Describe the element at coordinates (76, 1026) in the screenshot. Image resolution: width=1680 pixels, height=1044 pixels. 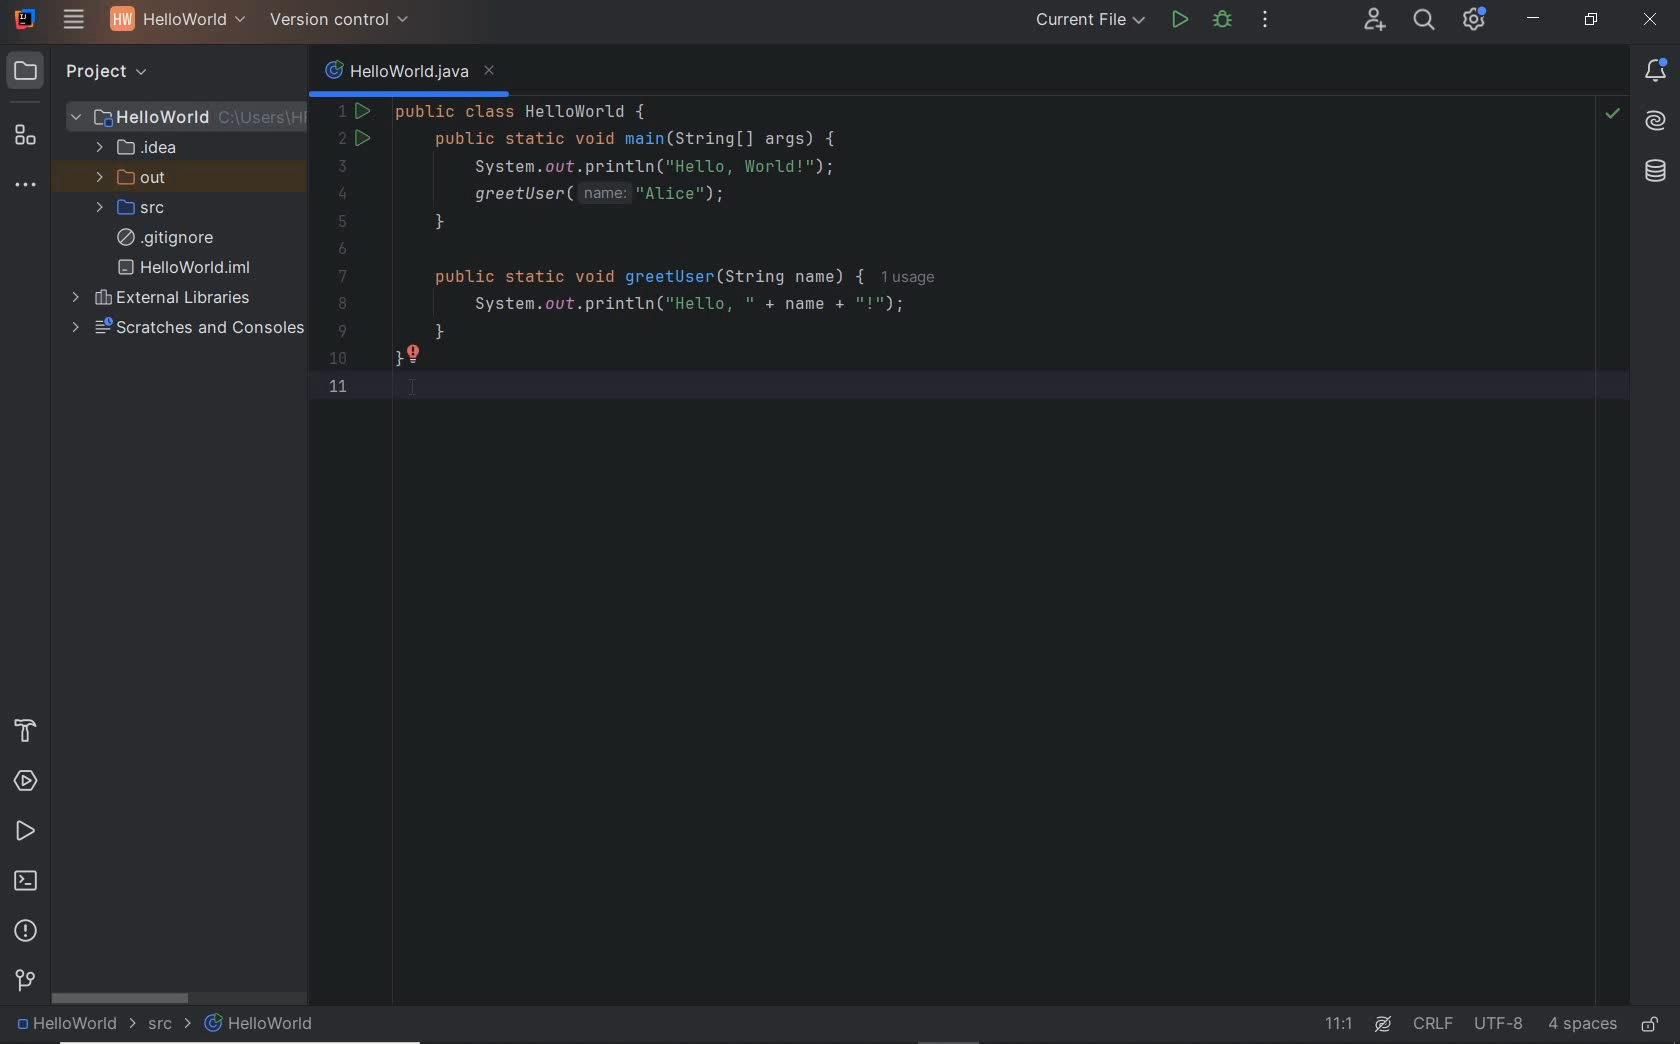
I see `HelloWorld` at that location.